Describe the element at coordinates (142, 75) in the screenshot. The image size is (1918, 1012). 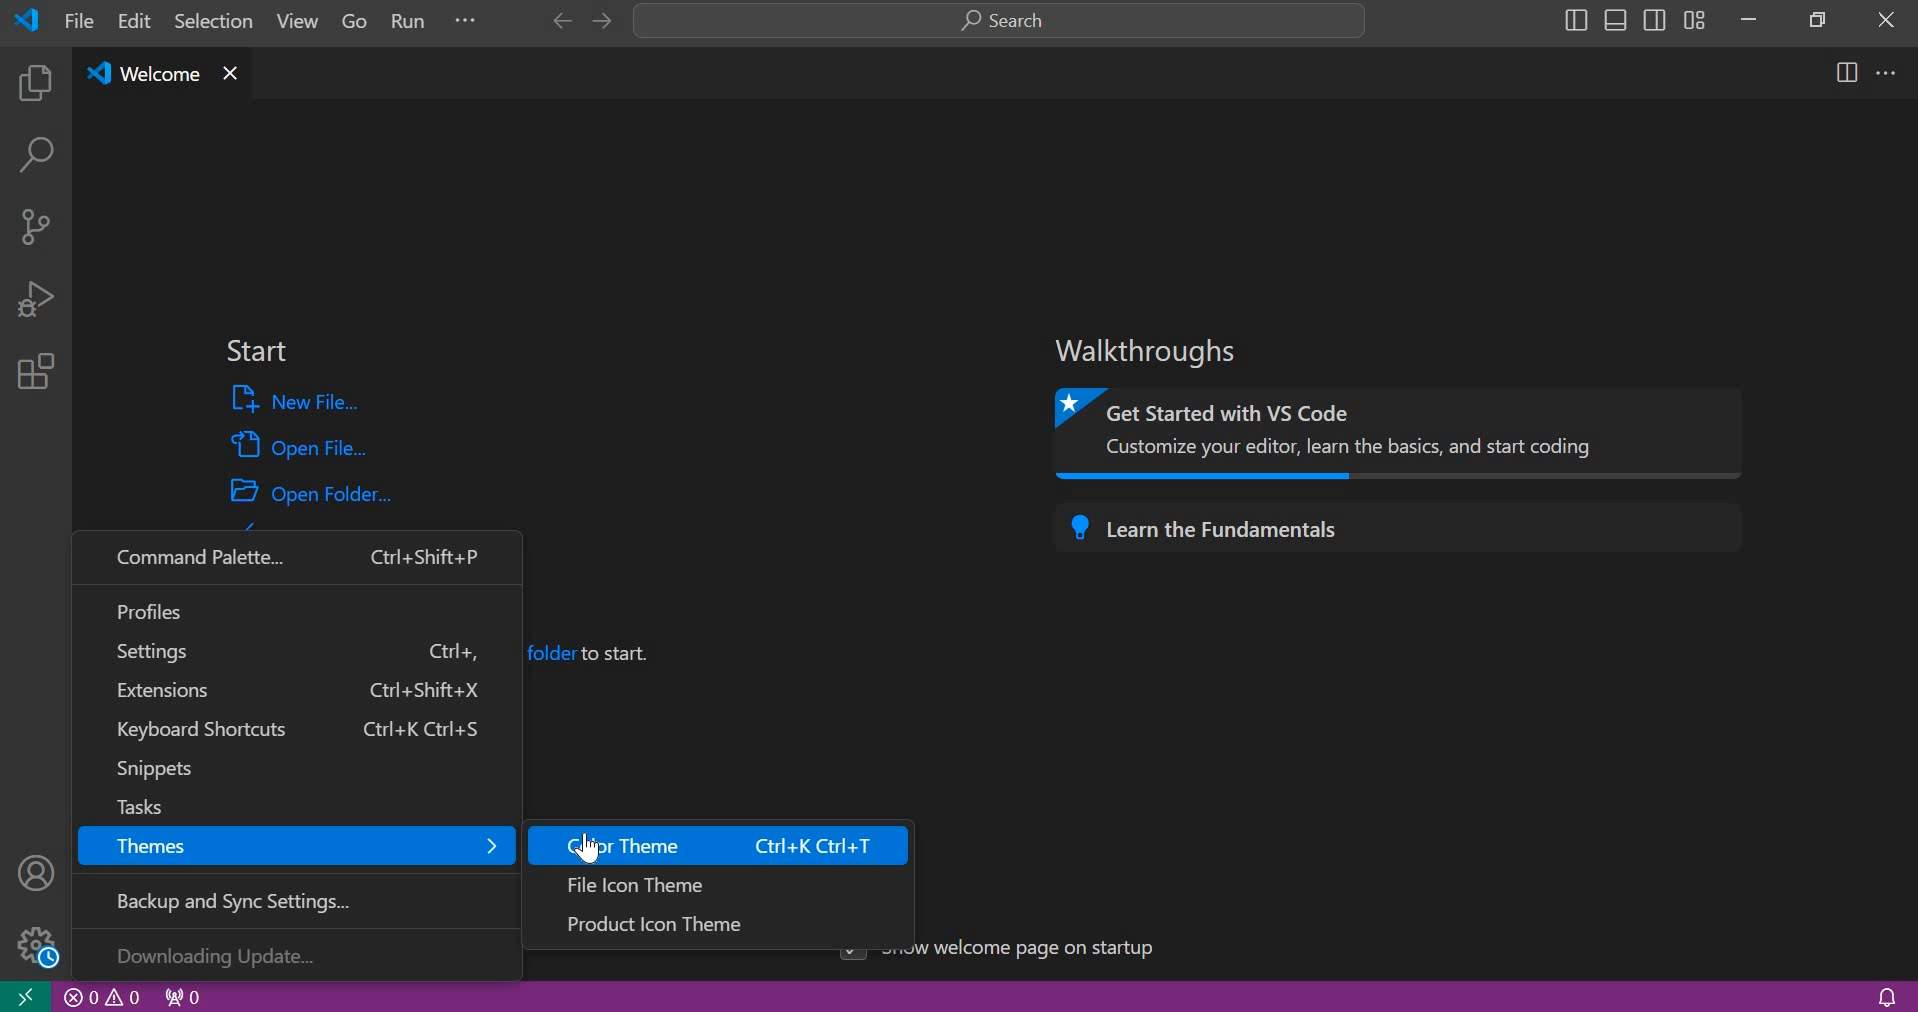
I see `welcome` at that location.